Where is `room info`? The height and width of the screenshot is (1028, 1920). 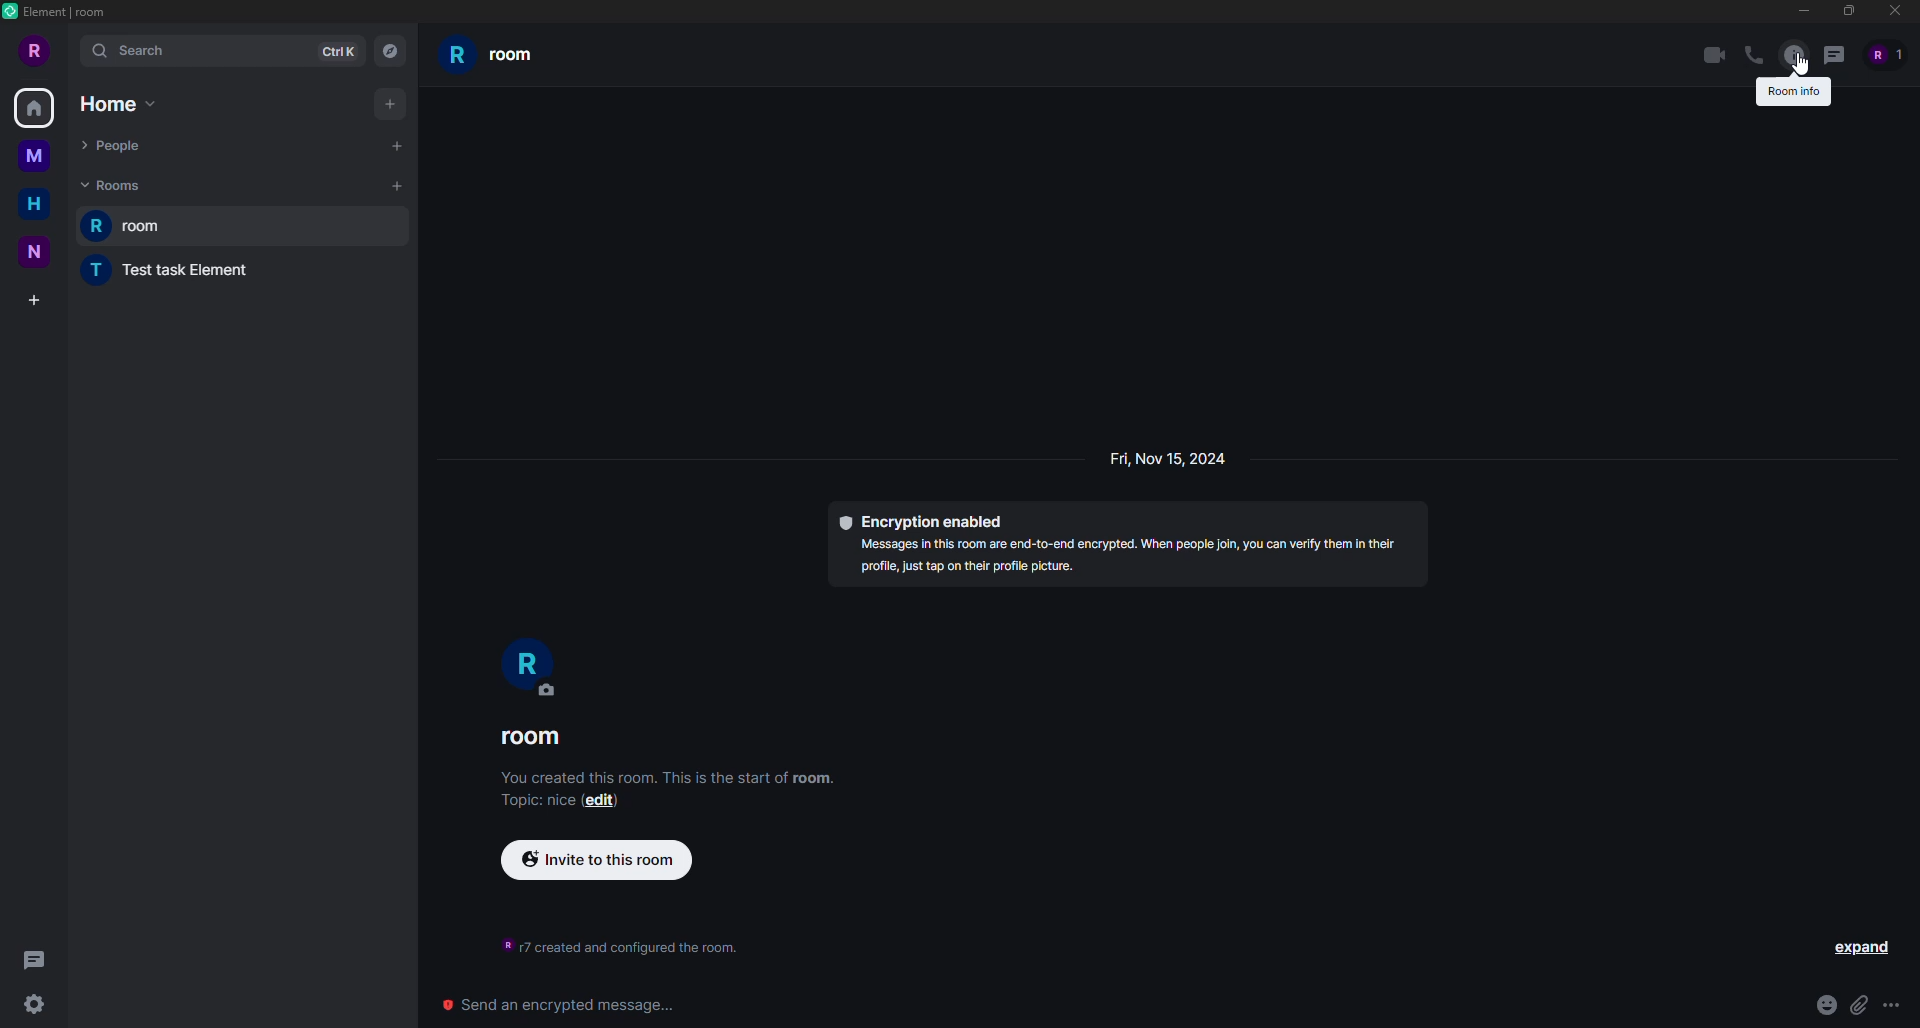 room info is located at coordinates (1793, 92).